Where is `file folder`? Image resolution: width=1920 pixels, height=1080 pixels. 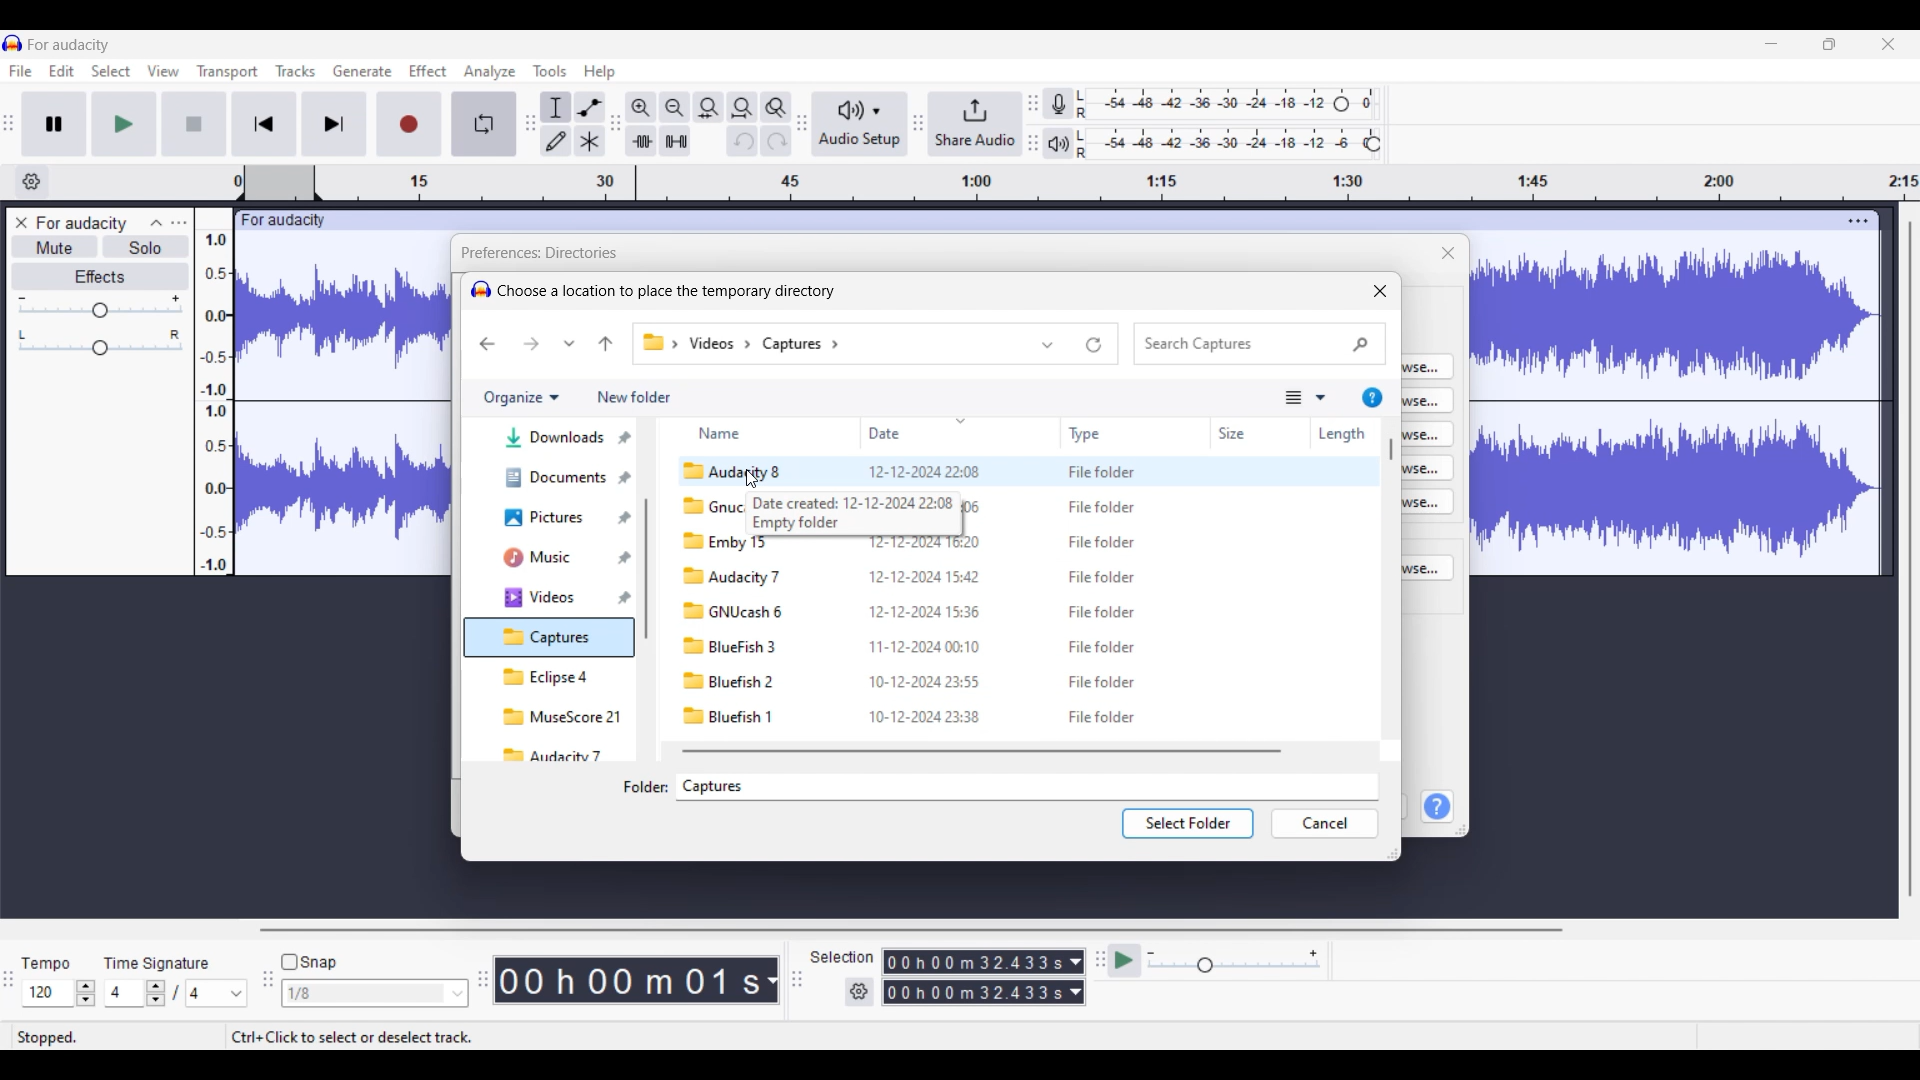
file folder is located at coordinates (1101, 471).